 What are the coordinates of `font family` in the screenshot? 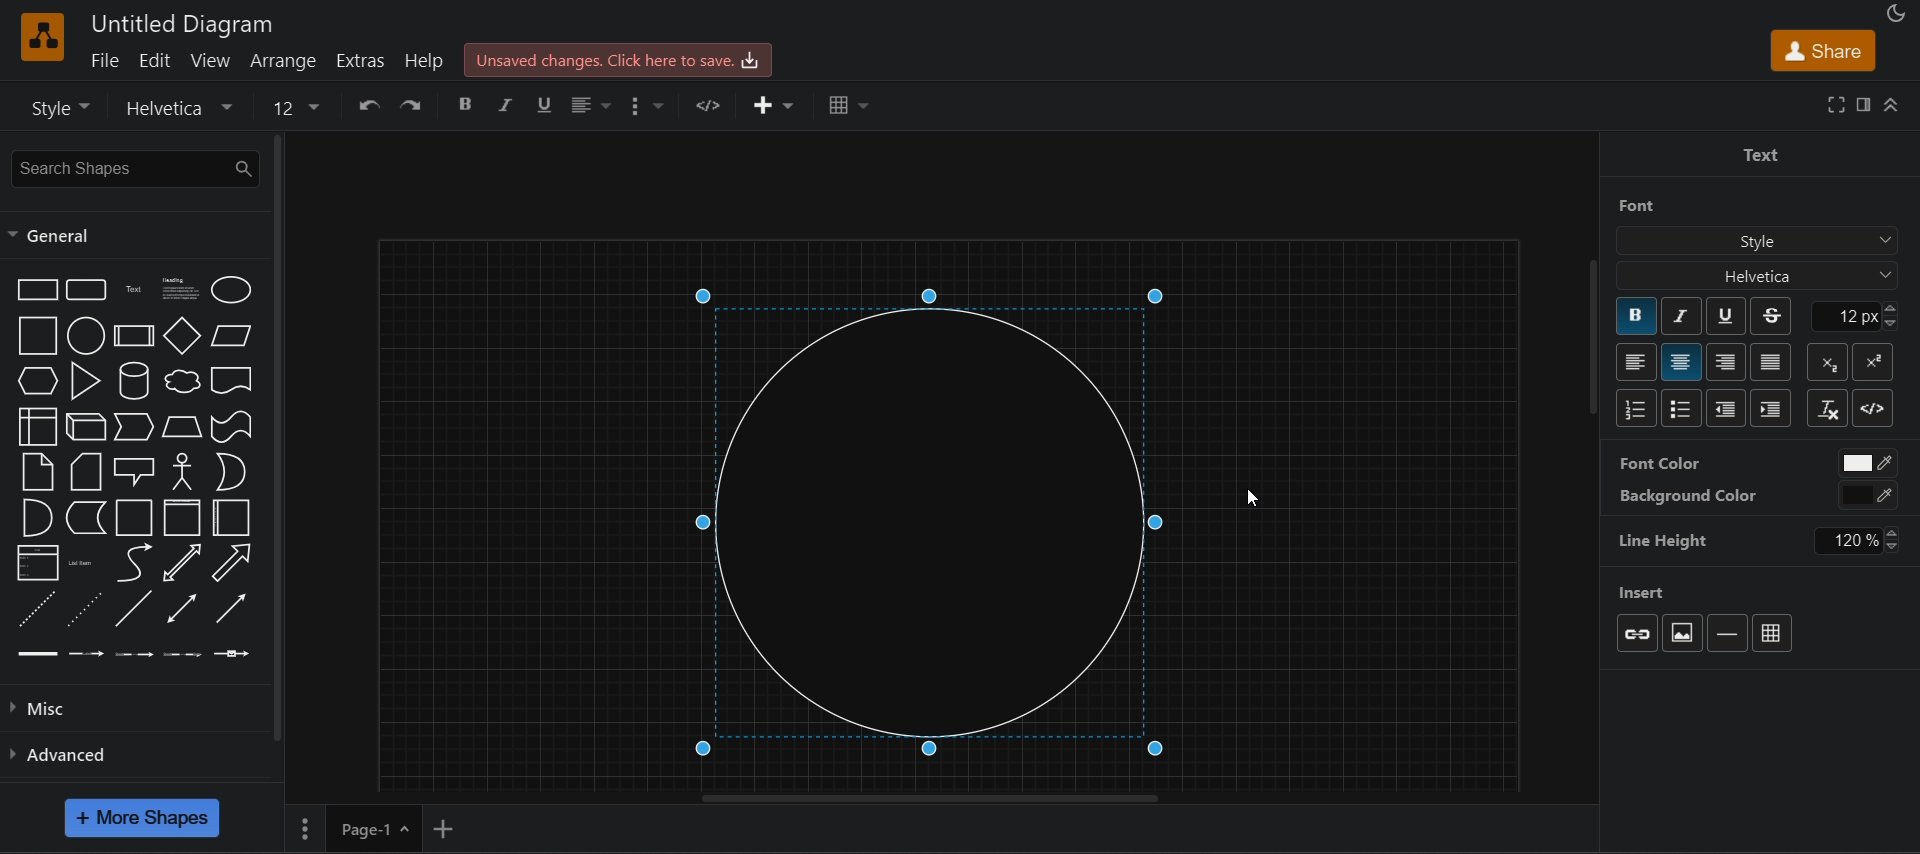 It's located at (172, 108).